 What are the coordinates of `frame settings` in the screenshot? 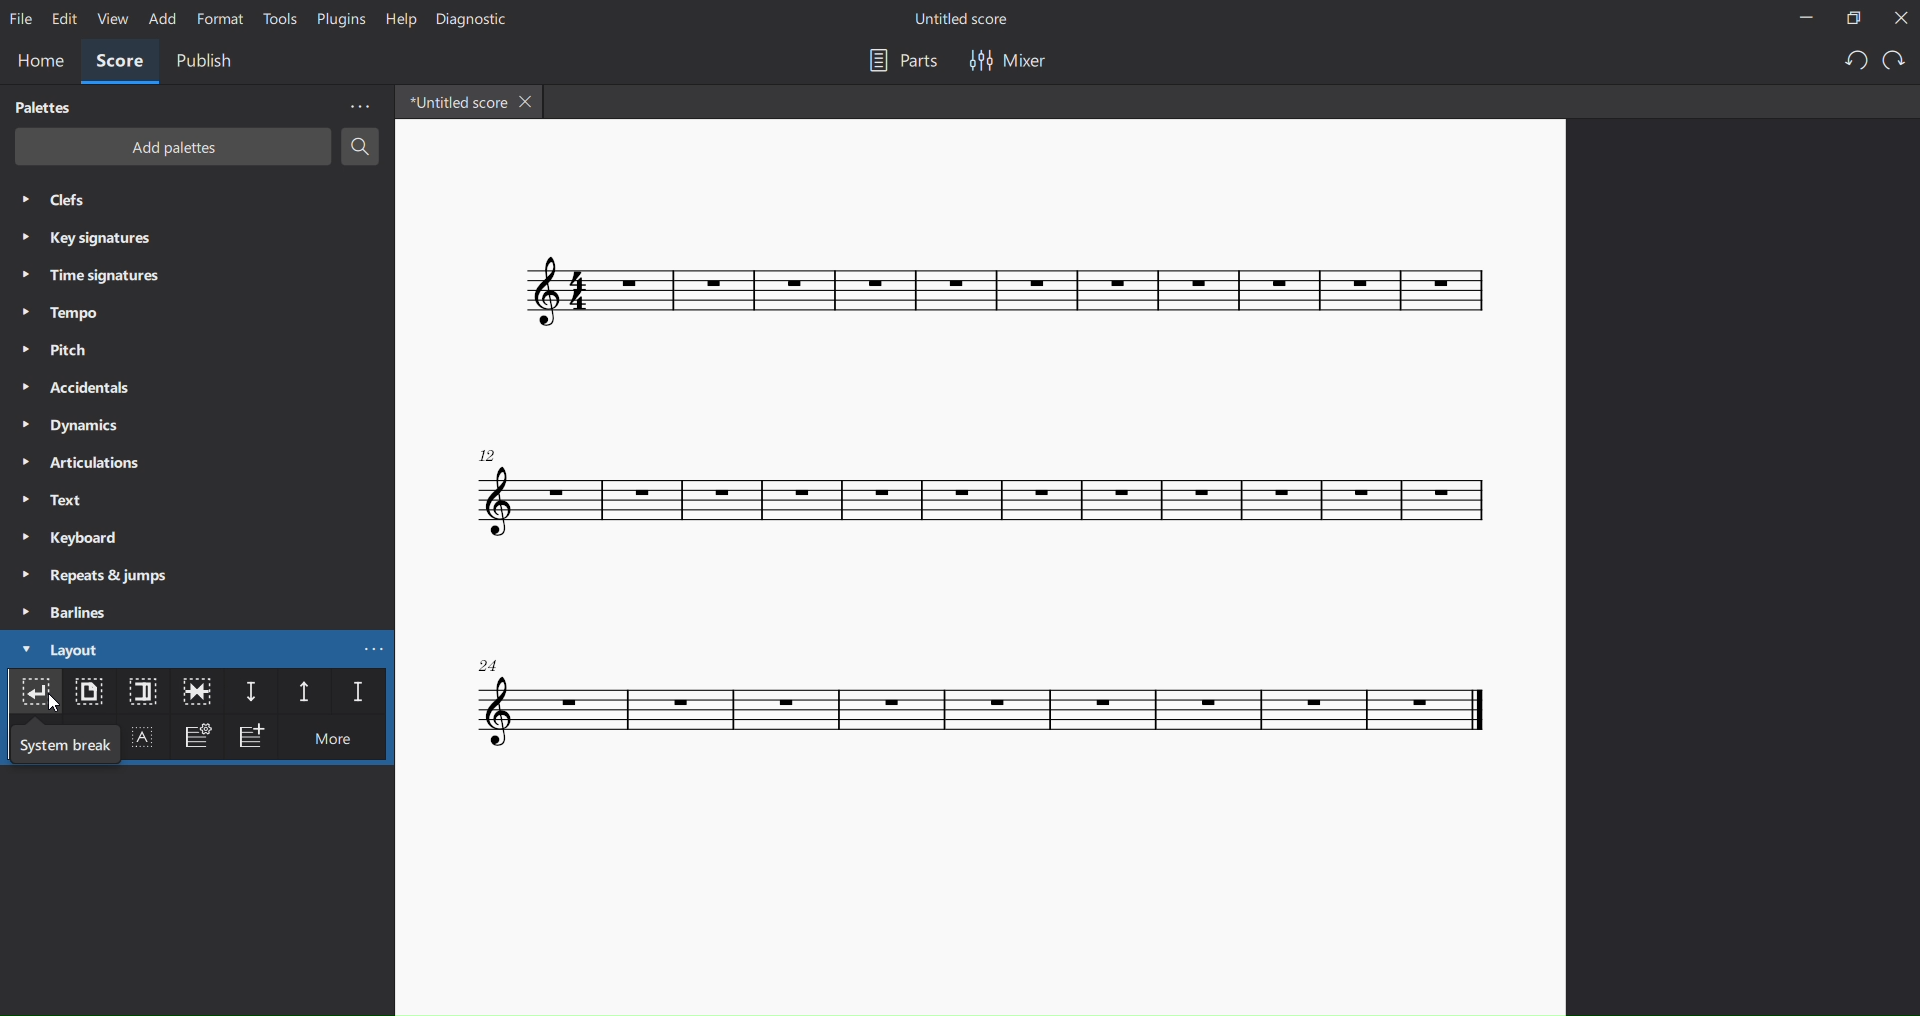 It's located at (196, 740).